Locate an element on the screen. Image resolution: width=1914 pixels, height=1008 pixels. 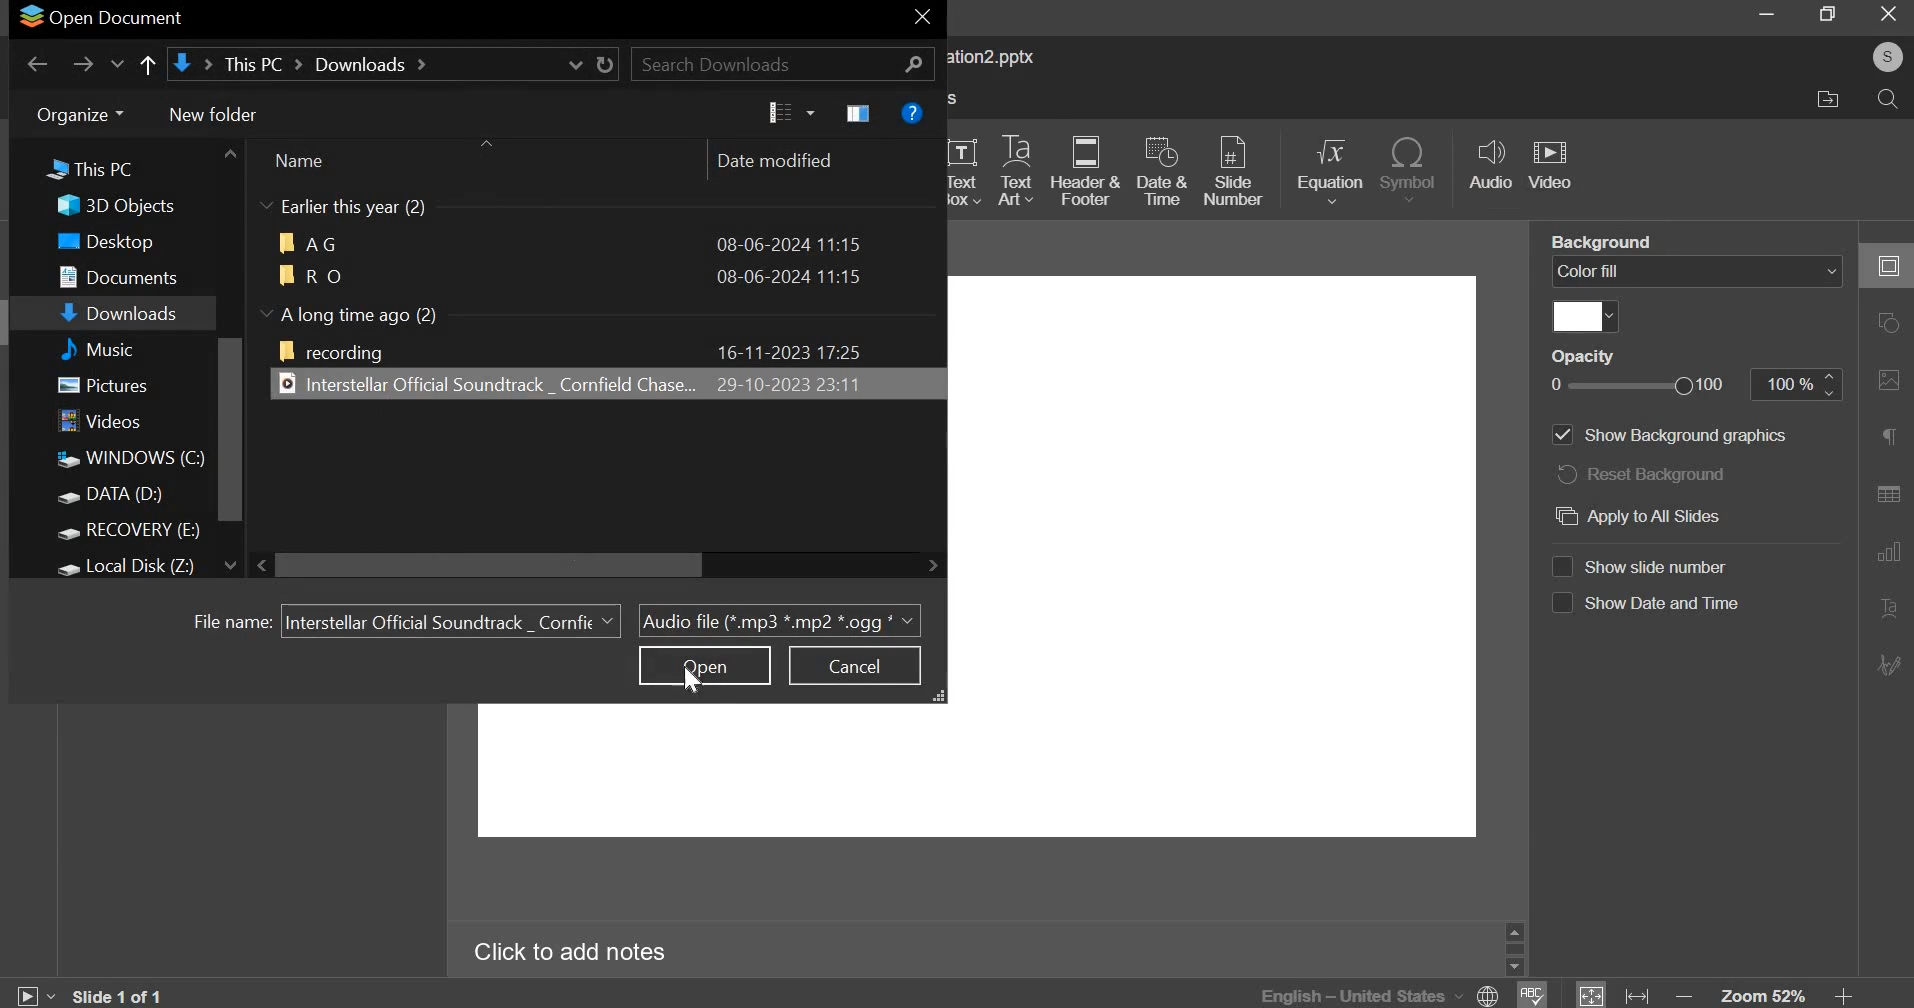
This PC is located at coordinates (111, 165).